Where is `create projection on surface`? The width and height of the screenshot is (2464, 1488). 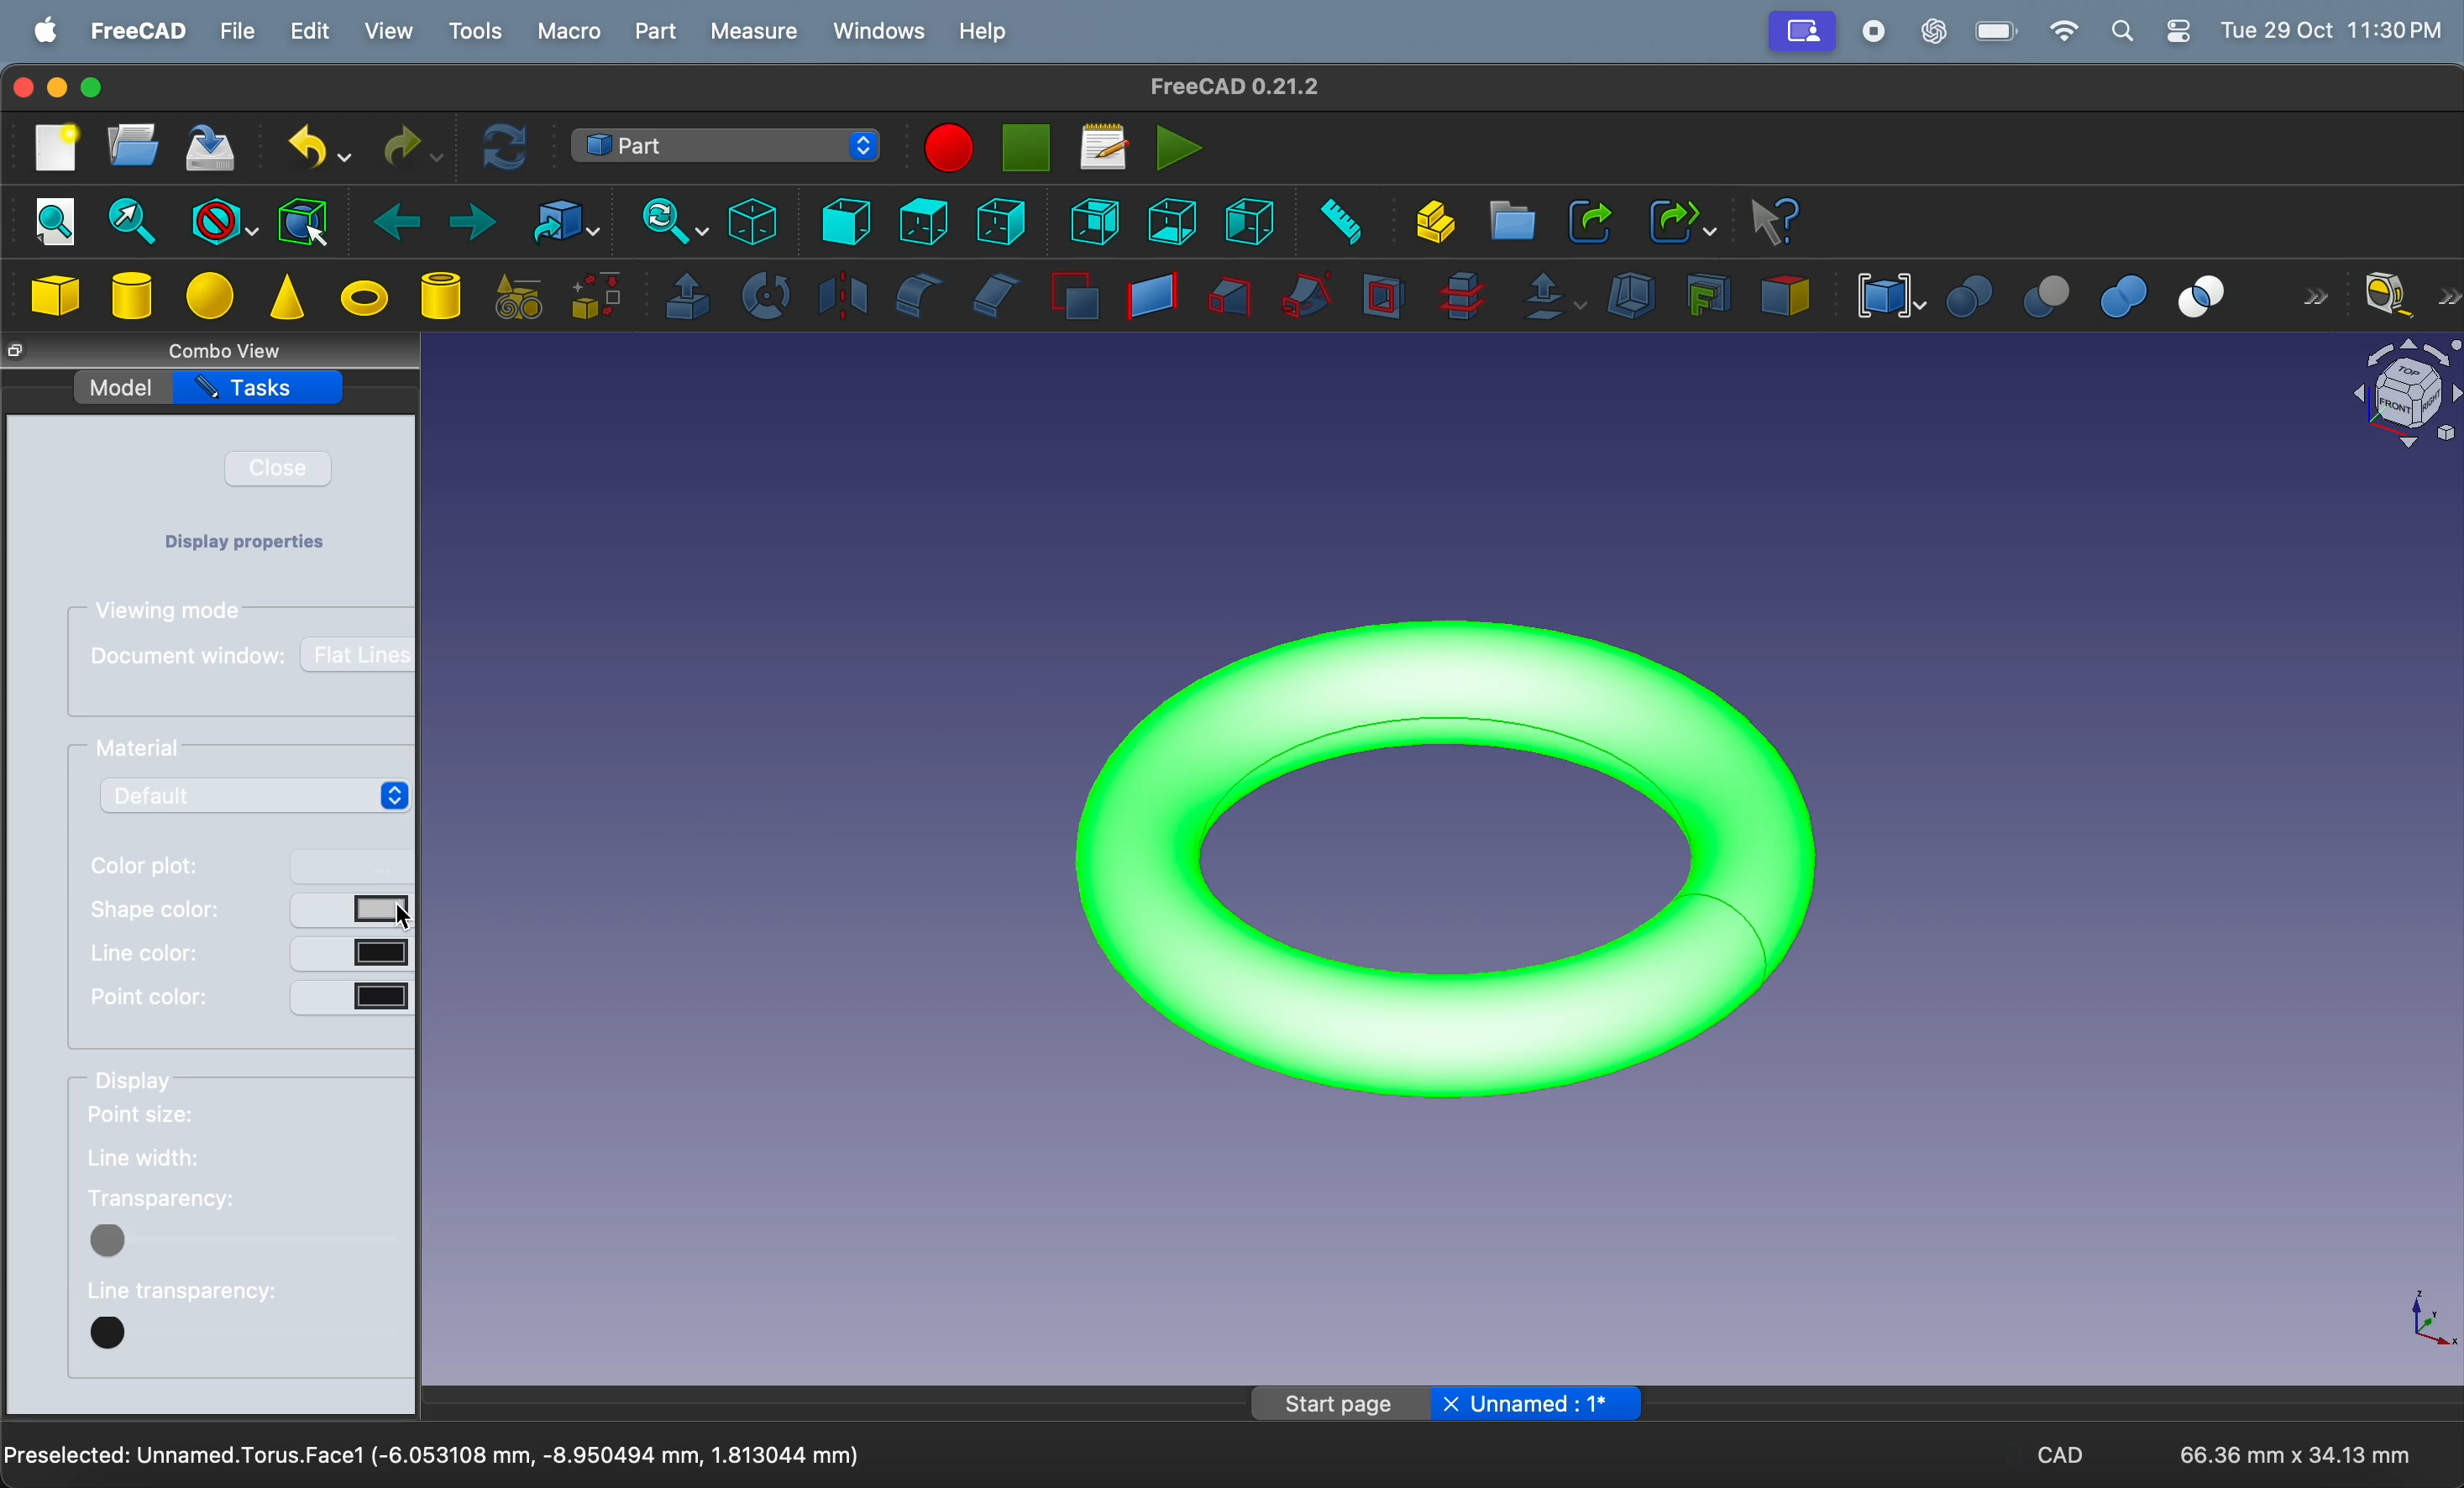 create projection on surface is located at coordinates (1704, 294).